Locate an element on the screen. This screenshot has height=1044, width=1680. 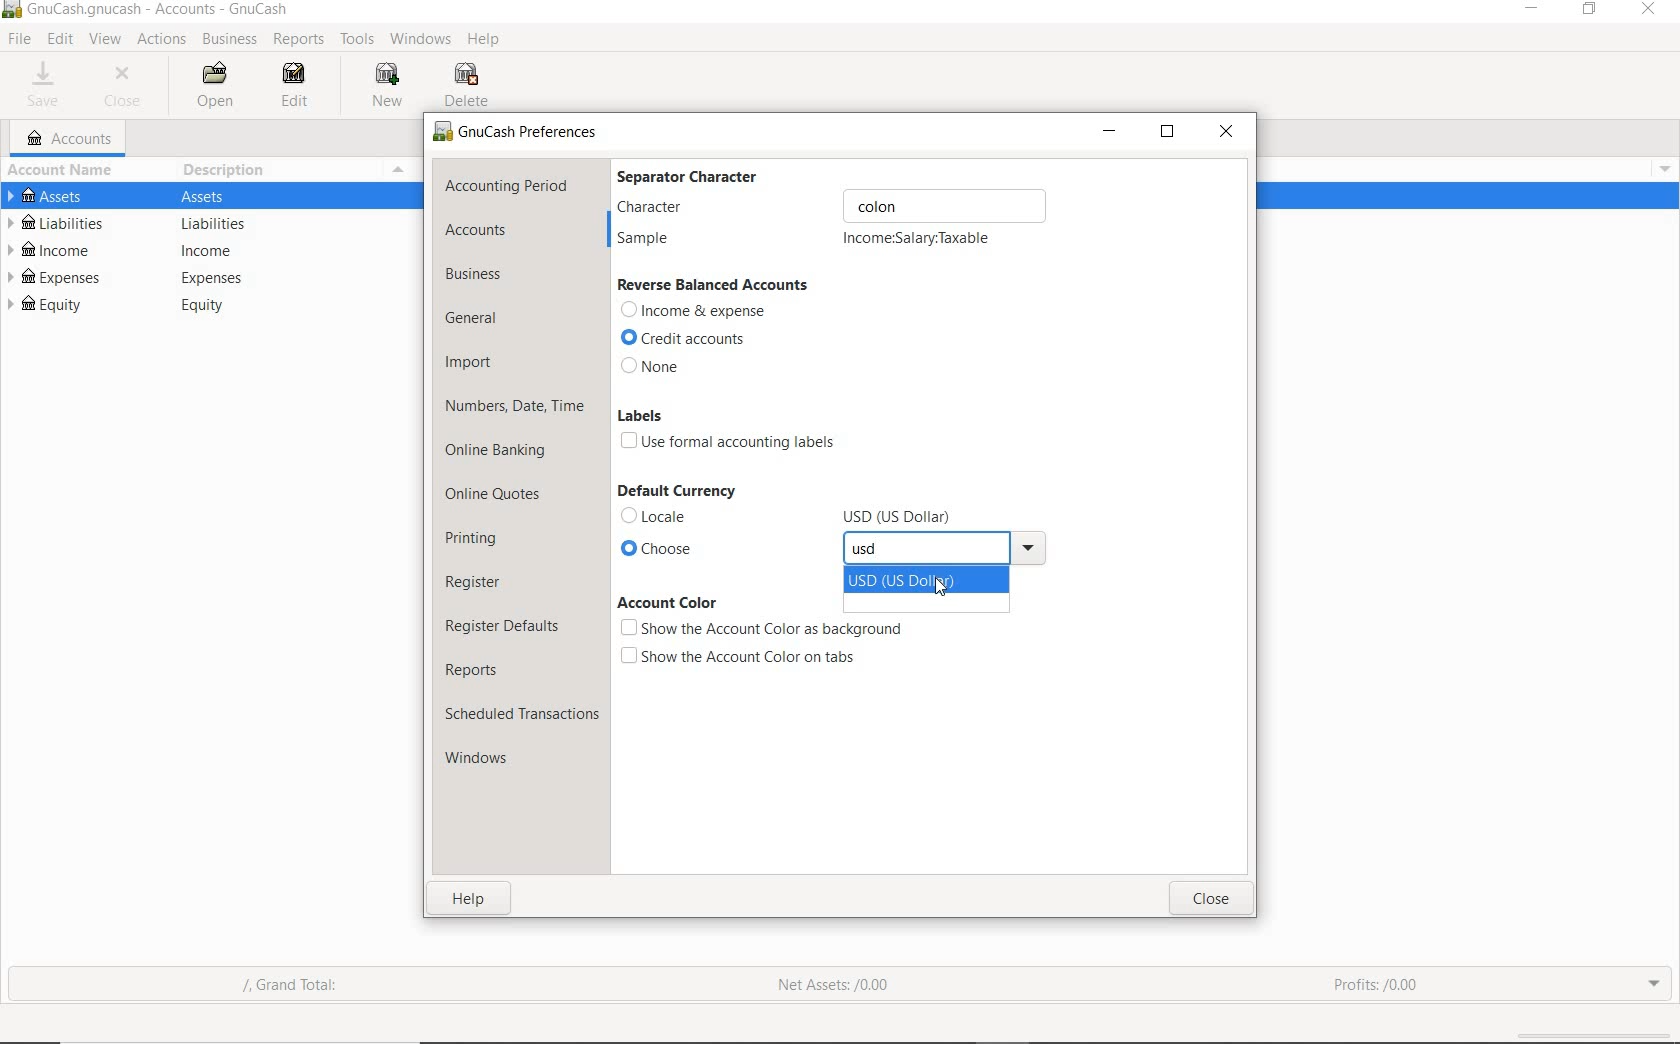
restore down is located at coordinates (1168, 133).